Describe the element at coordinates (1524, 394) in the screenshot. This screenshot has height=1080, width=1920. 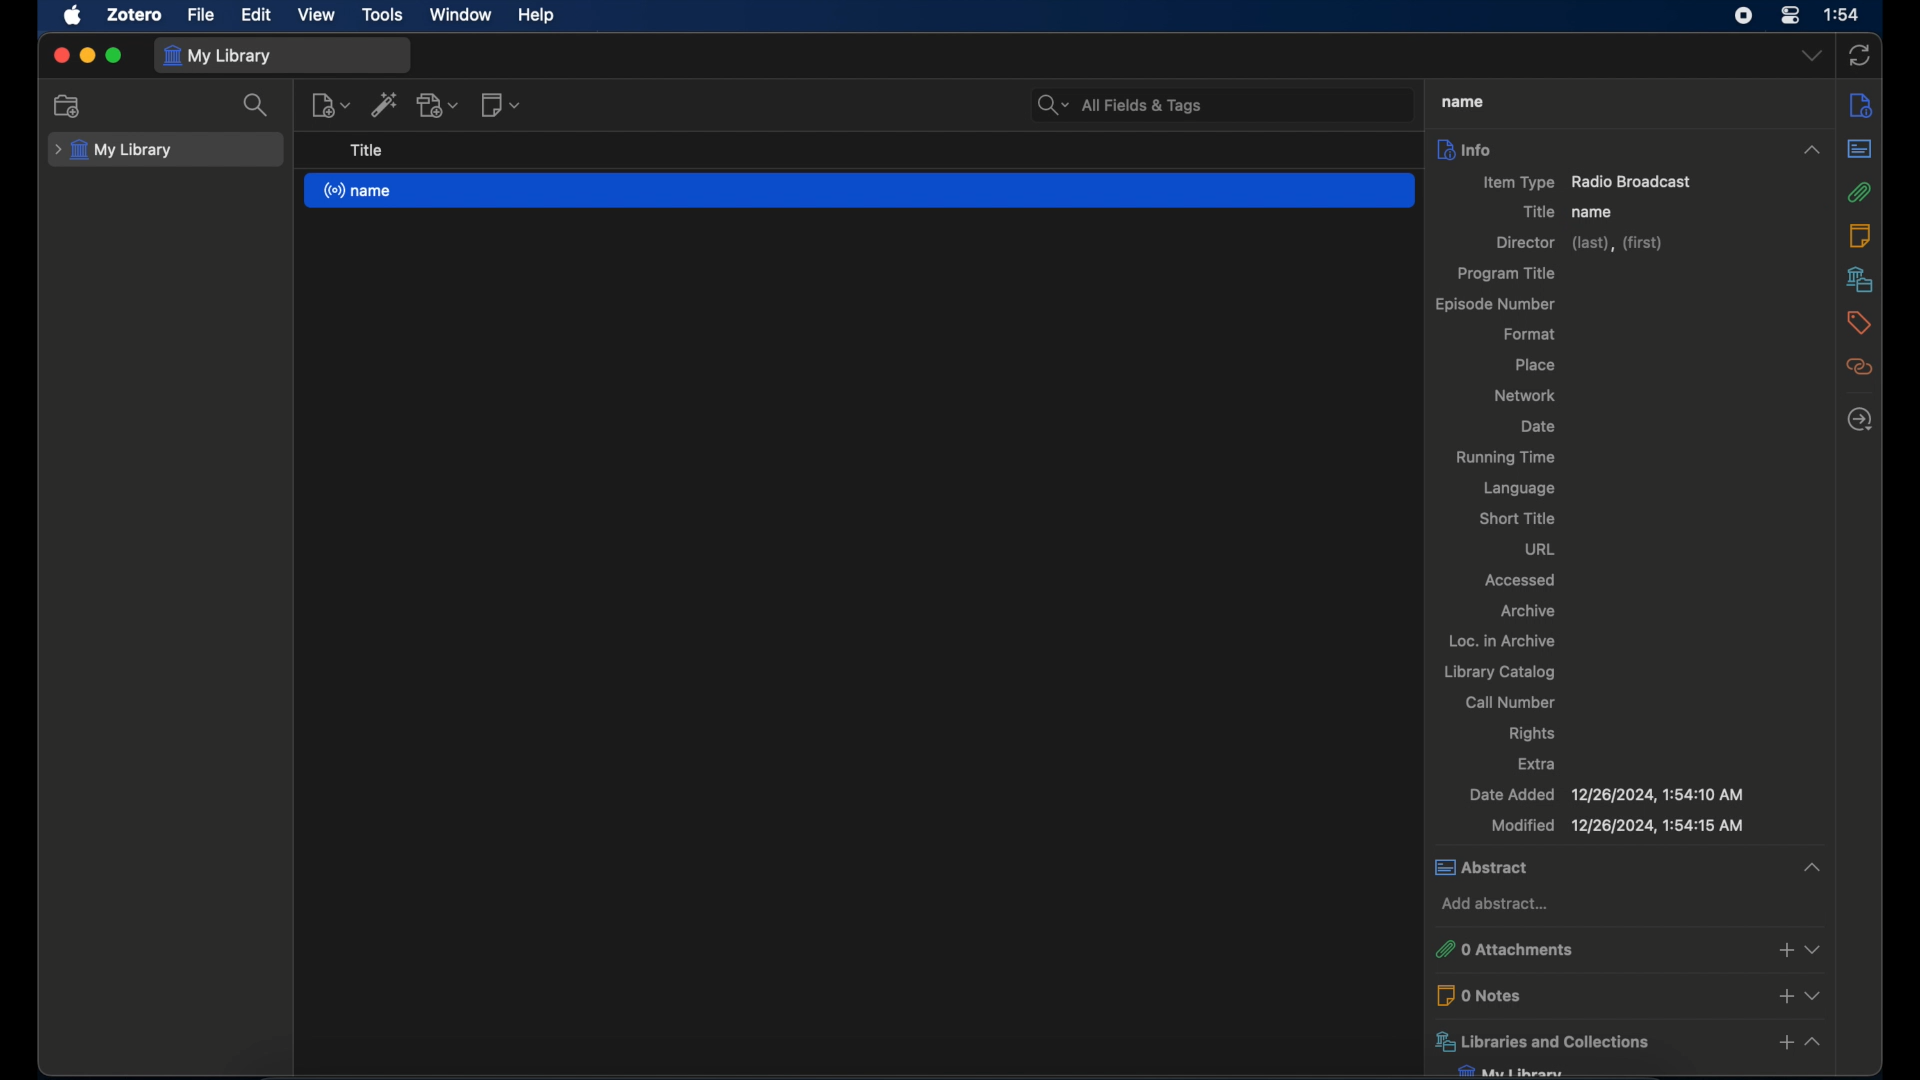
I see `network` at that location.